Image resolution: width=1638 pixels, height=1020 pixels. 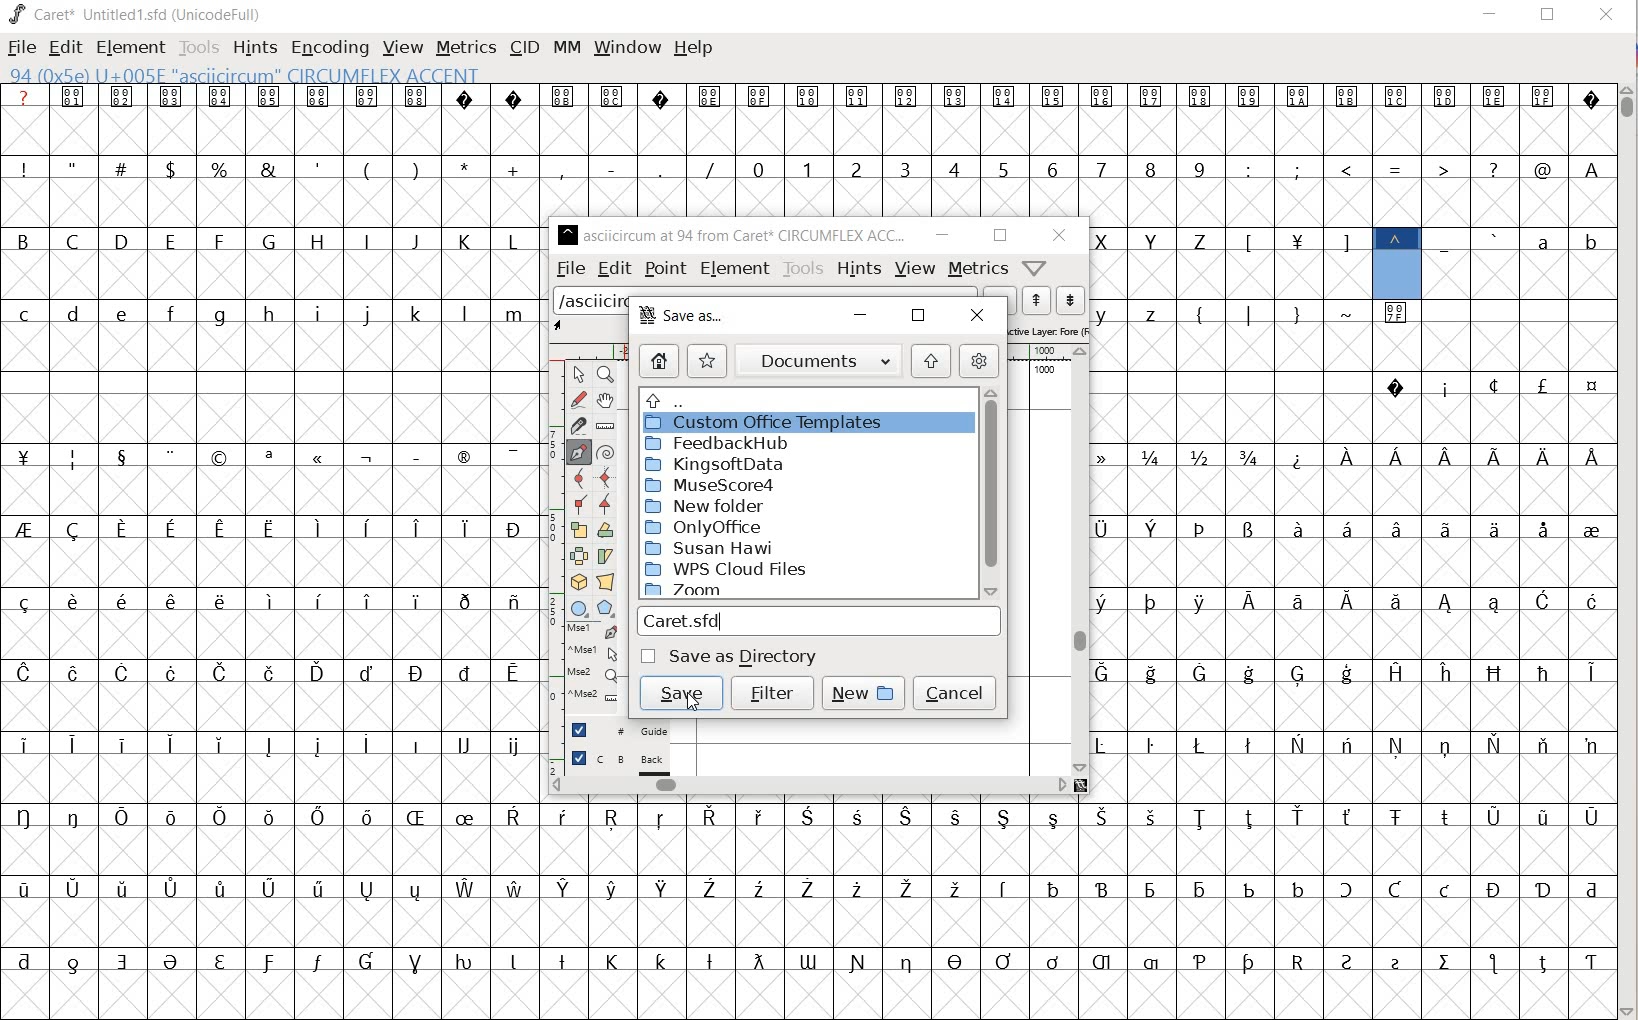 What do you see at coordinates (1353, 550) in the screenshot?
I see `glyph characters` at bounding box center [1353, 550].